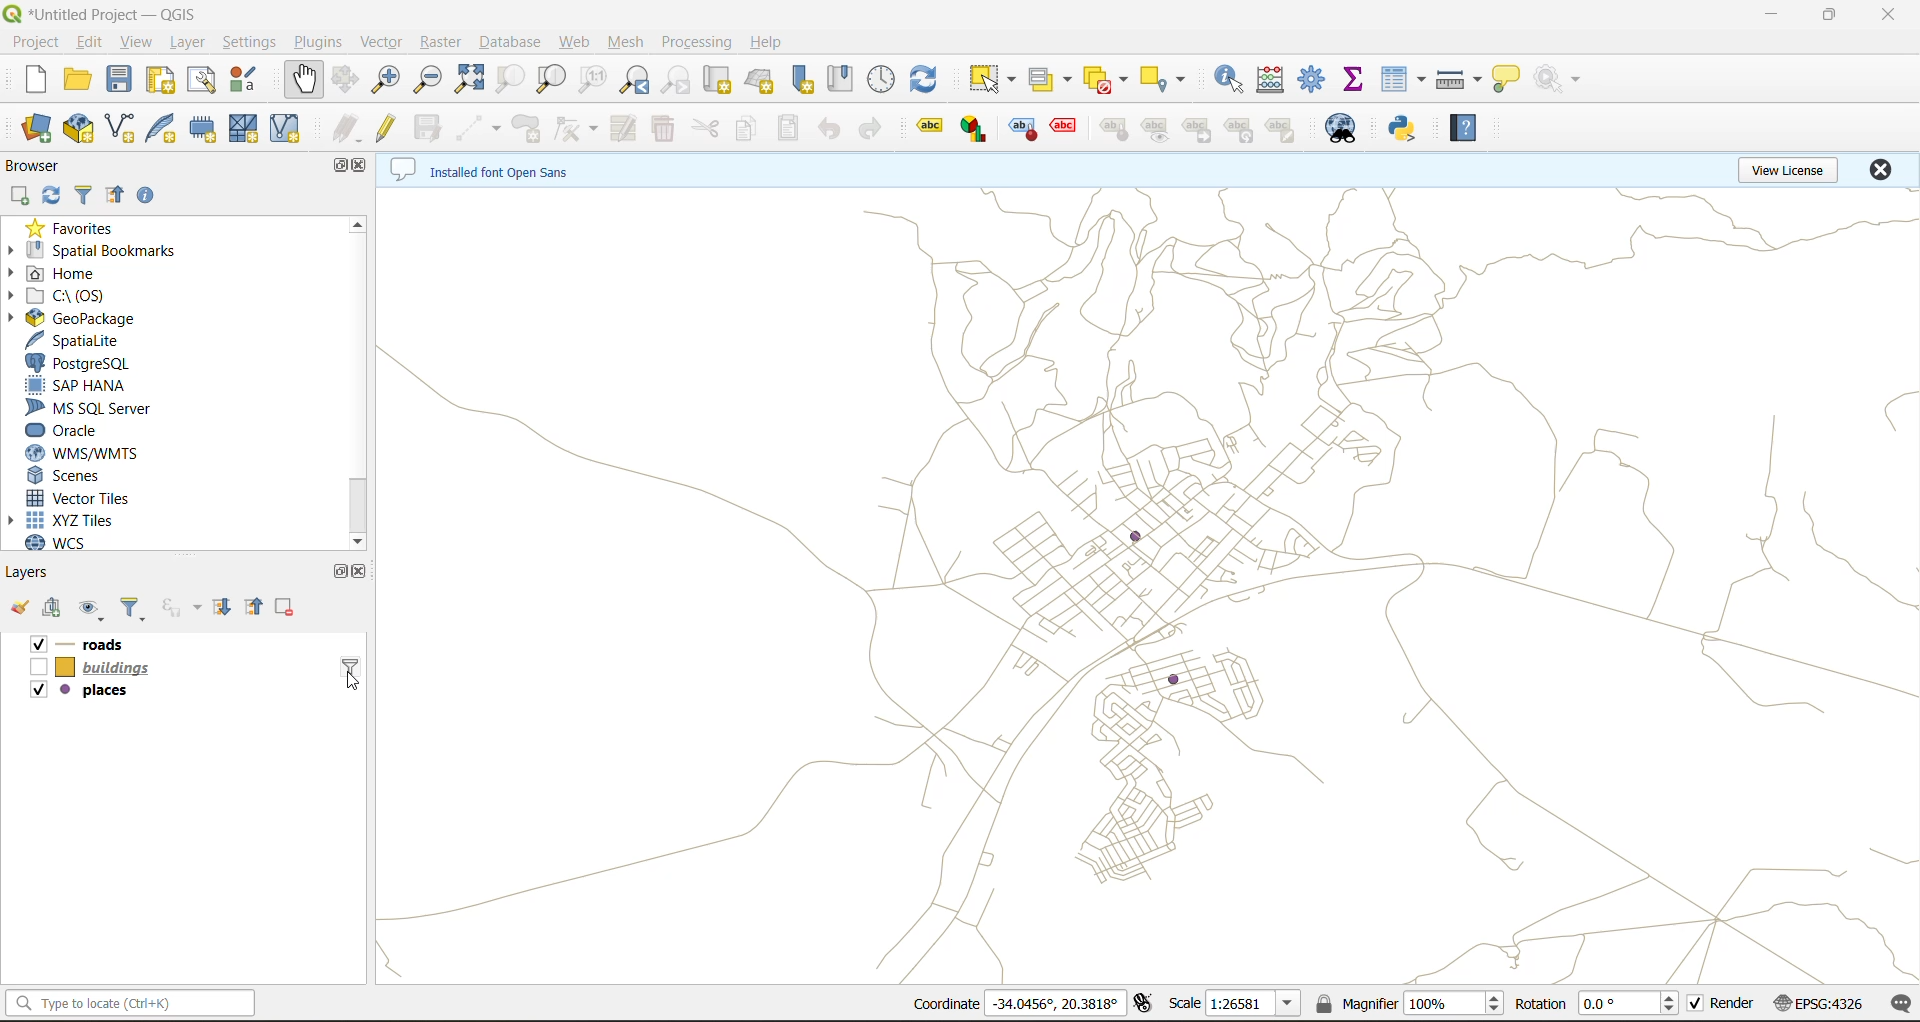 The width and height of the screenshot is (1920, 1022). What do you see at coordinates (388, 130) in the screenshot?
I see `toggle edits` at bounding box center [388, 130].